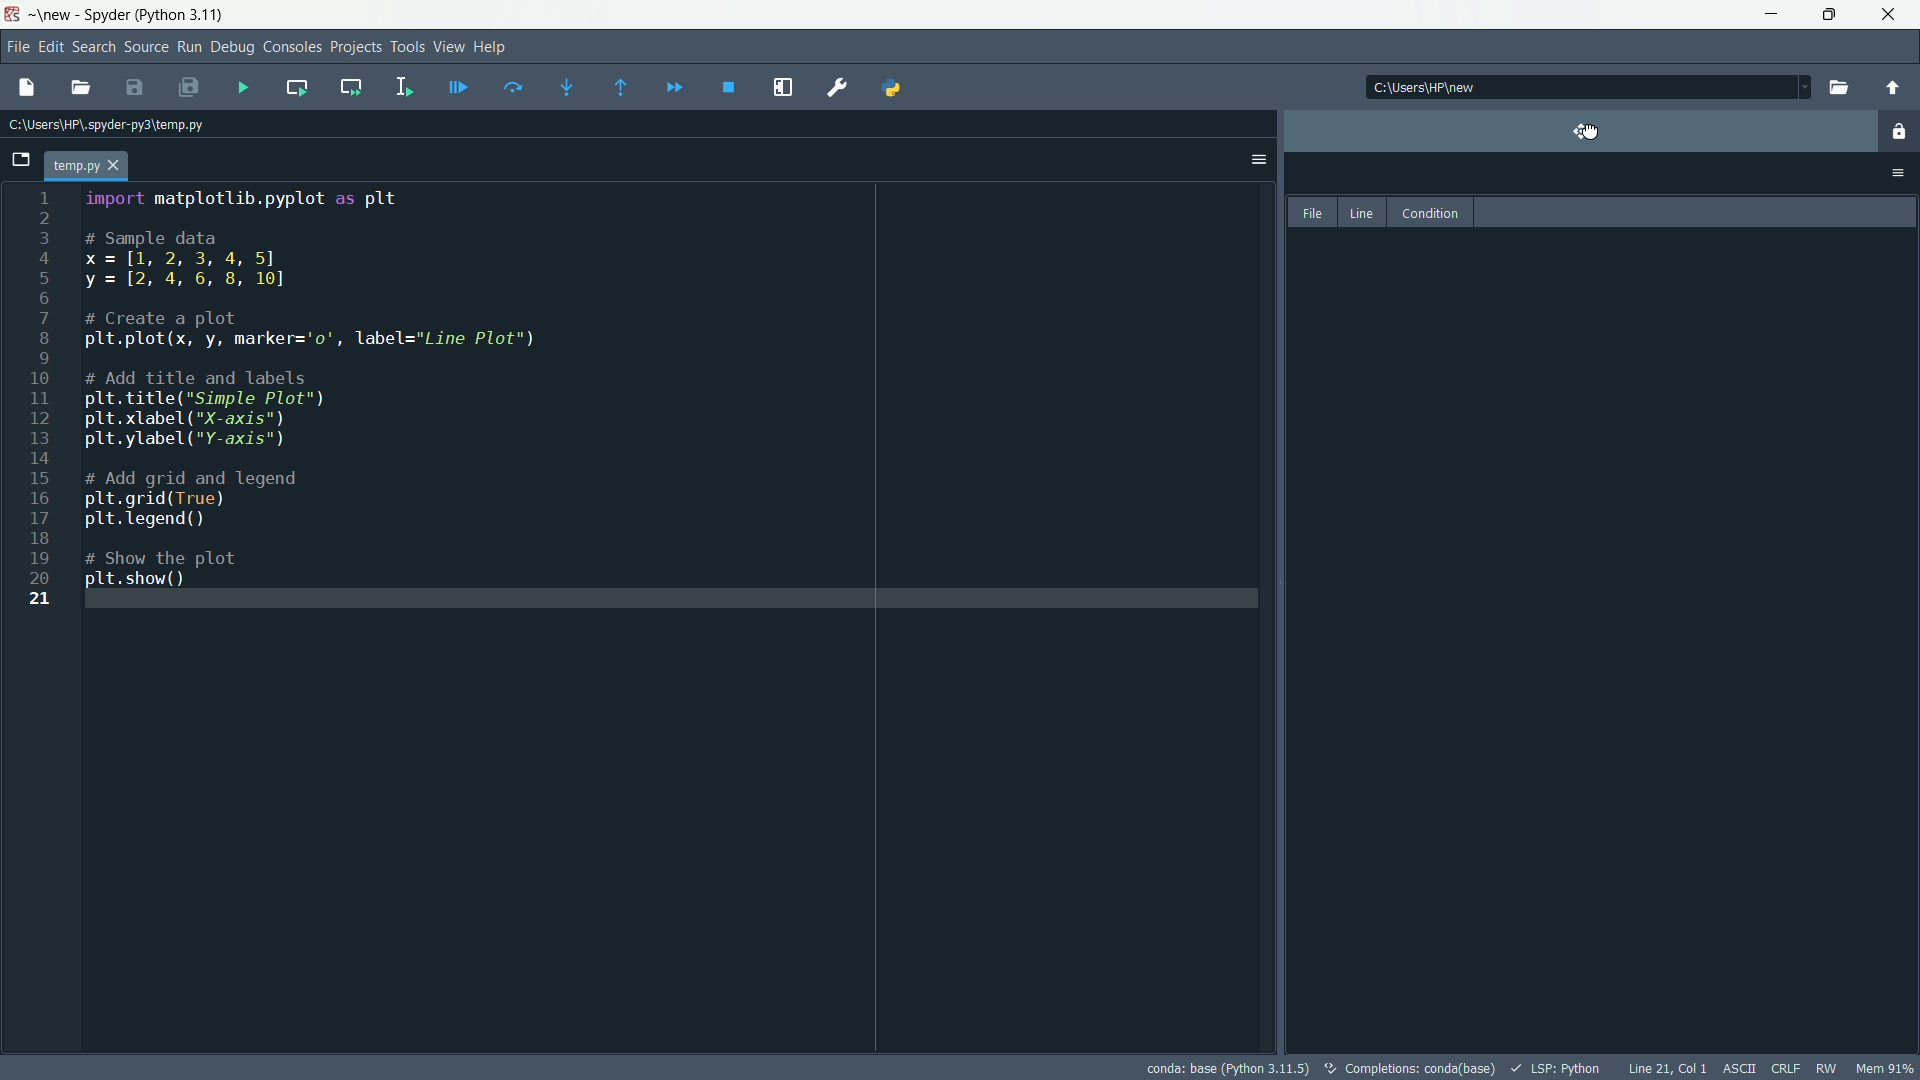 The image size is (1920, 1080). What do you see at coordinates (135, 88) in the screenshot?
I see `save file` at bounding box center [135, 88].